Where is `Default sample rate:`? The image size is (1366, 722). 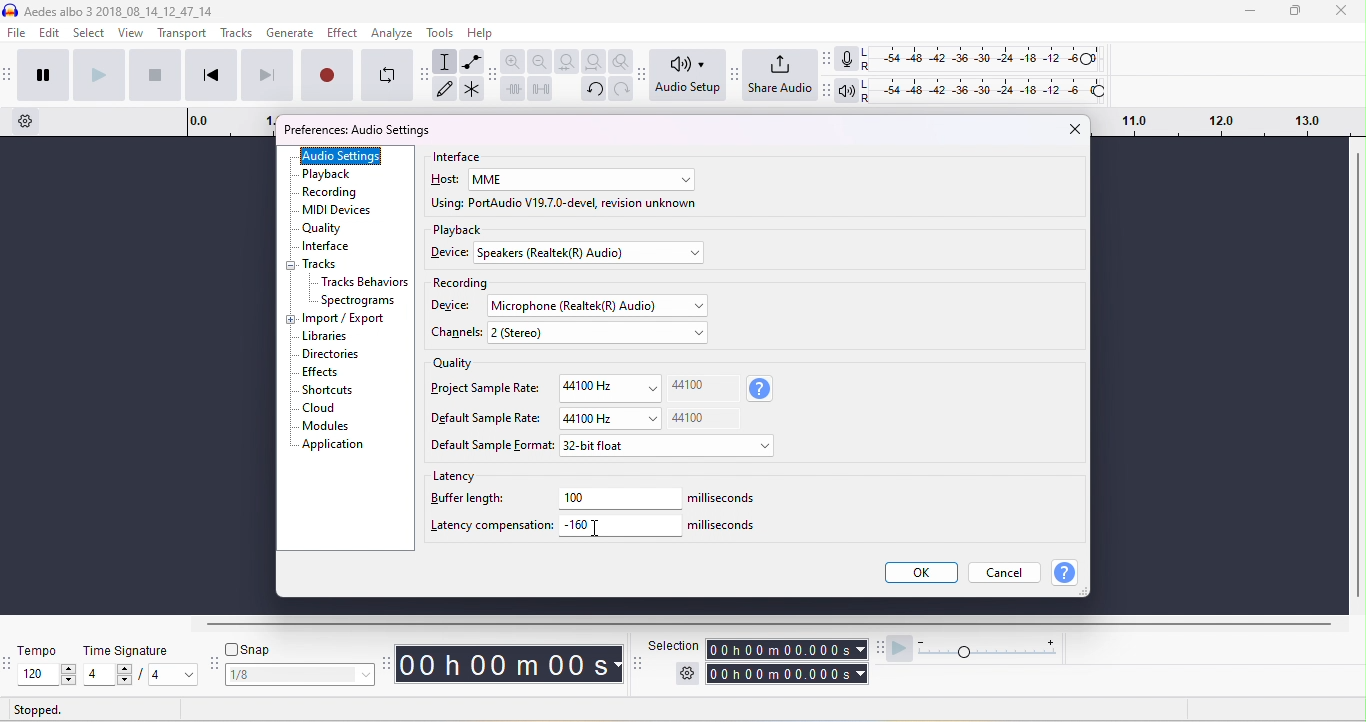
Default sample rate: is located at coordinates (487, 418).